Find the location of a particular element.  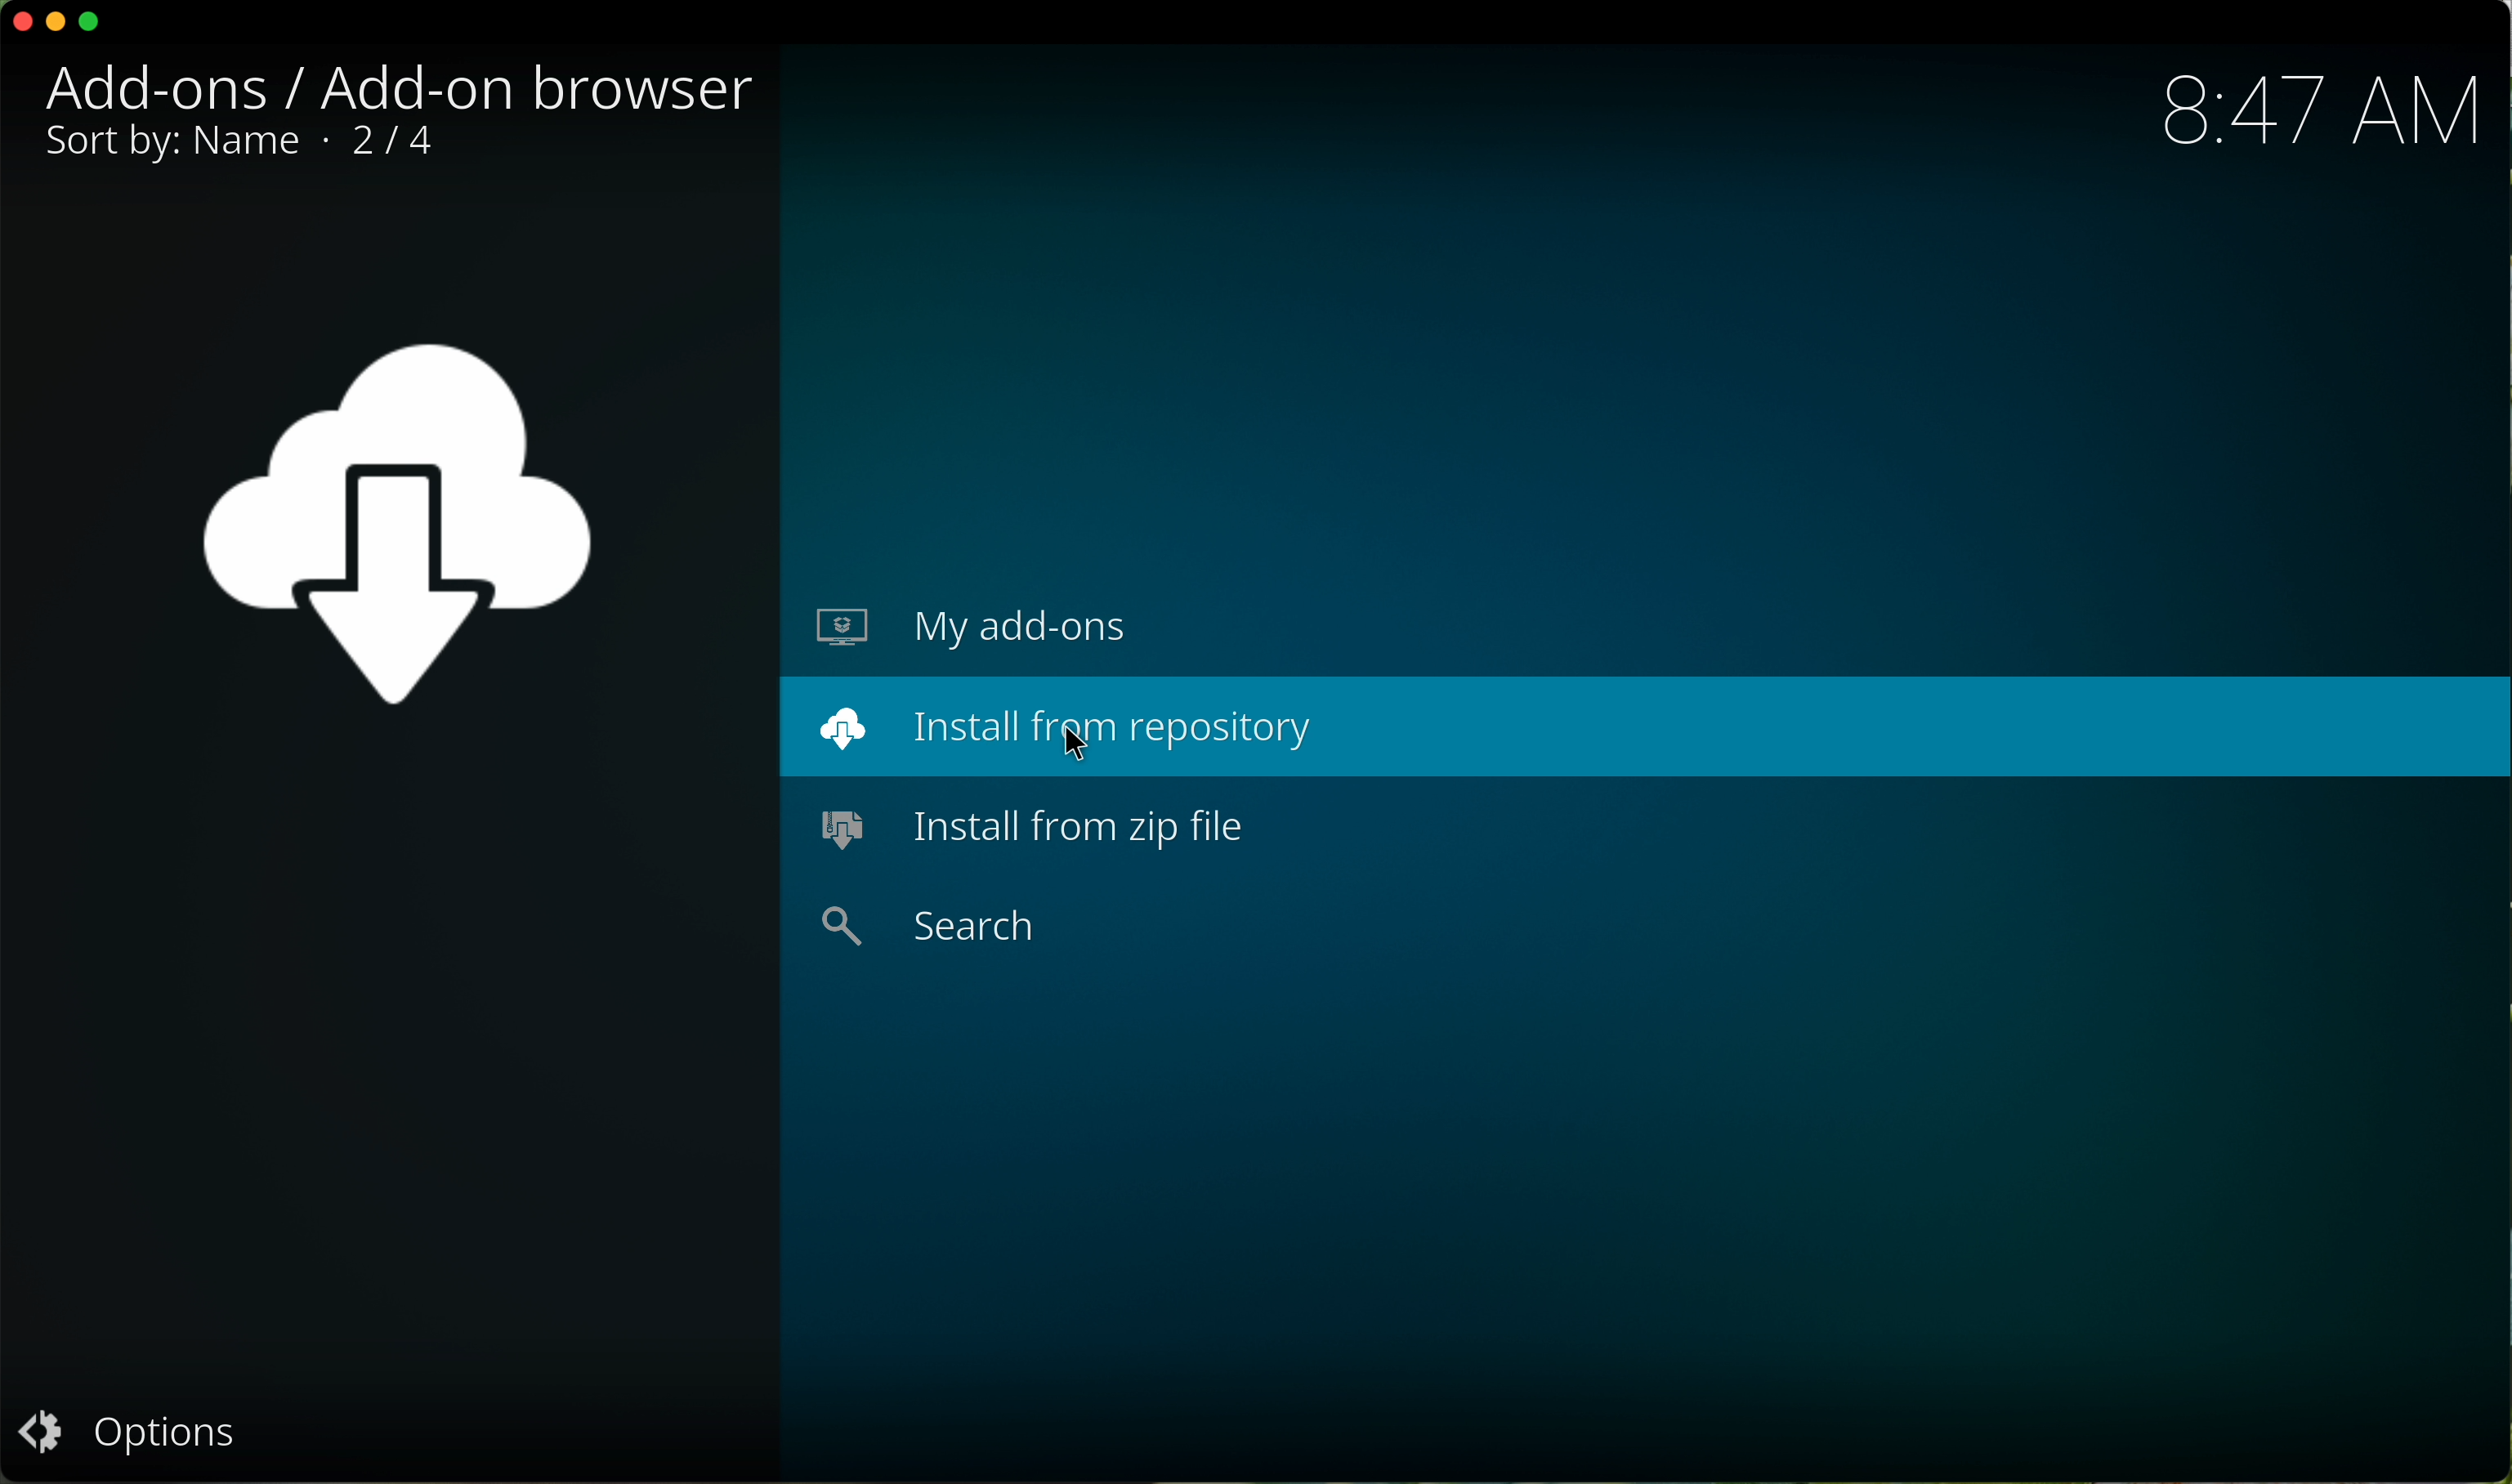

install from zip file is located at coordinates (1034, 827).